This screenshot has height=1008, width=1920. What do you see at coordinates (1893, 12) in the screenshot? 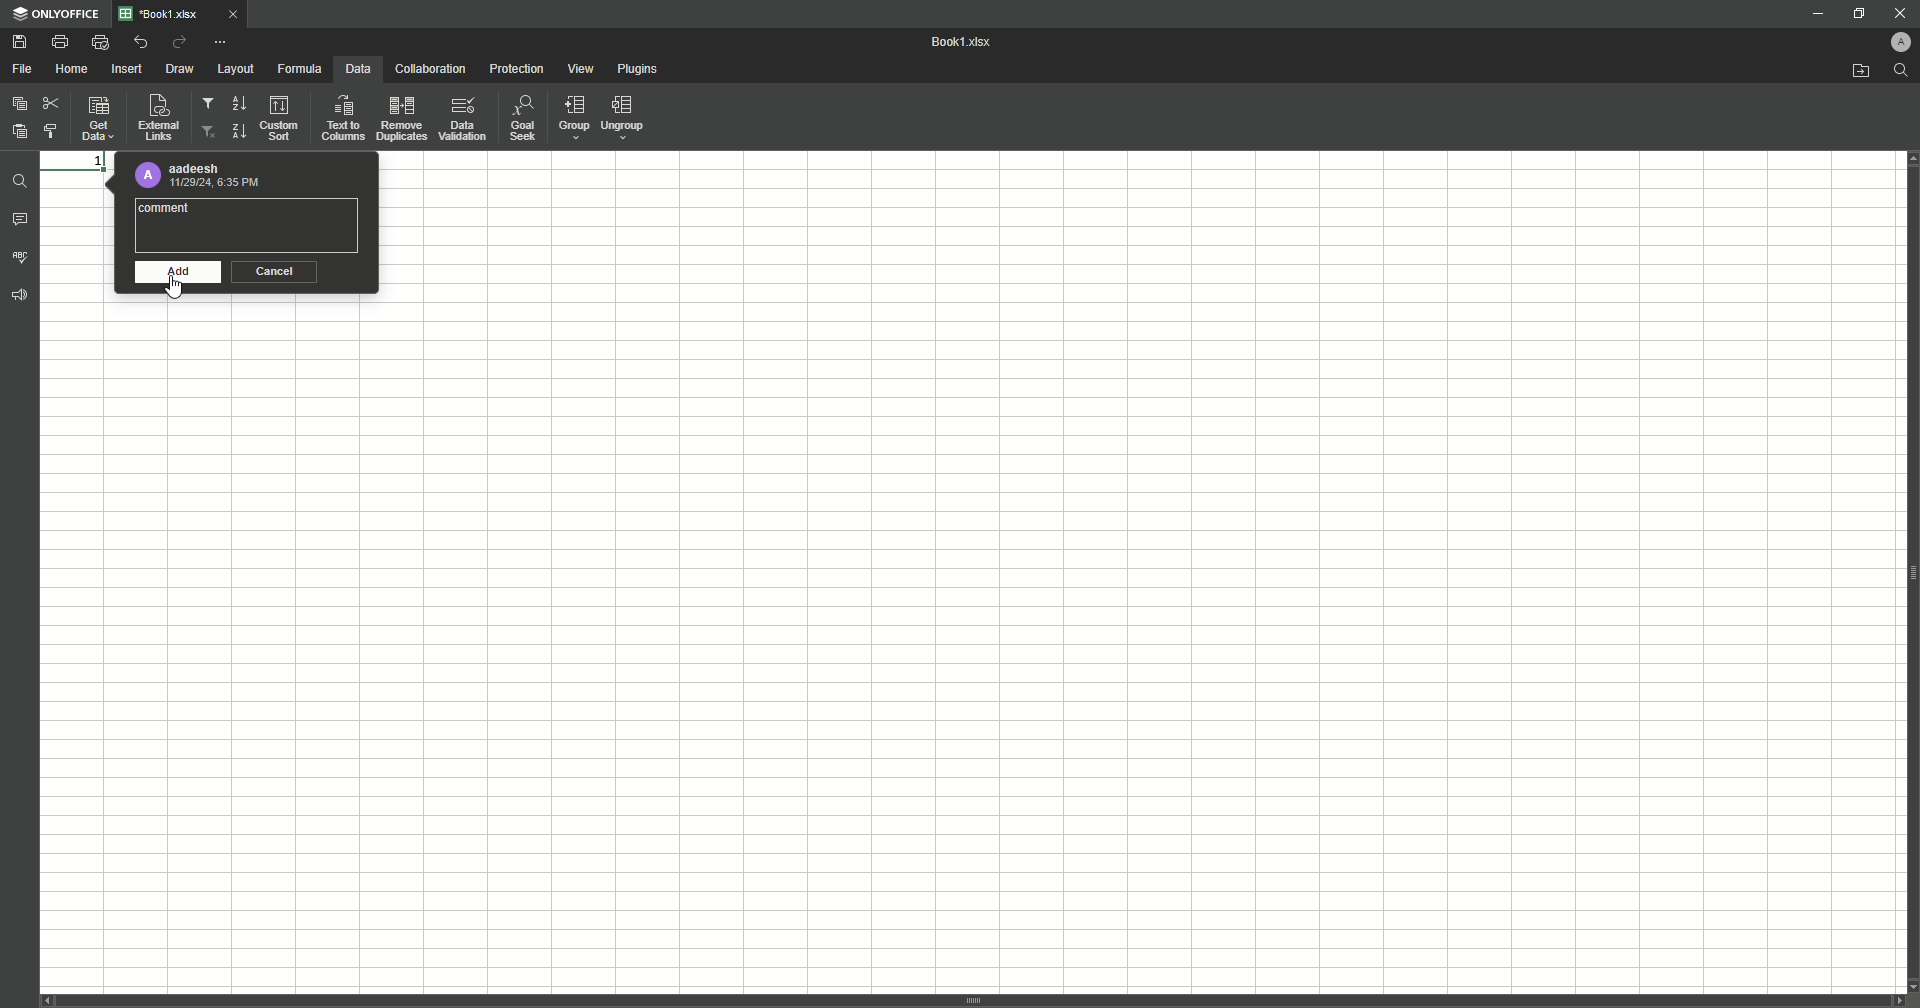
I see `Close` at bounding box center [1893, 12].